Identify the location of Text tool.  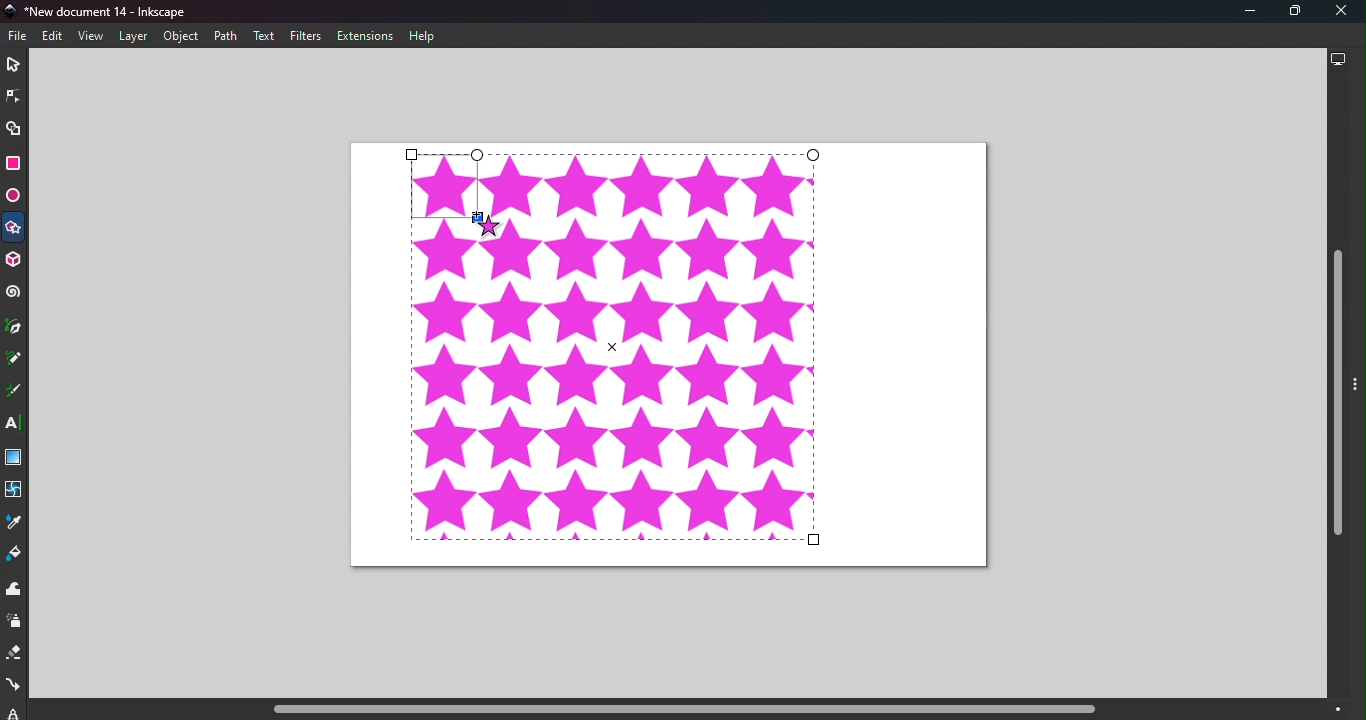
(15, 424).